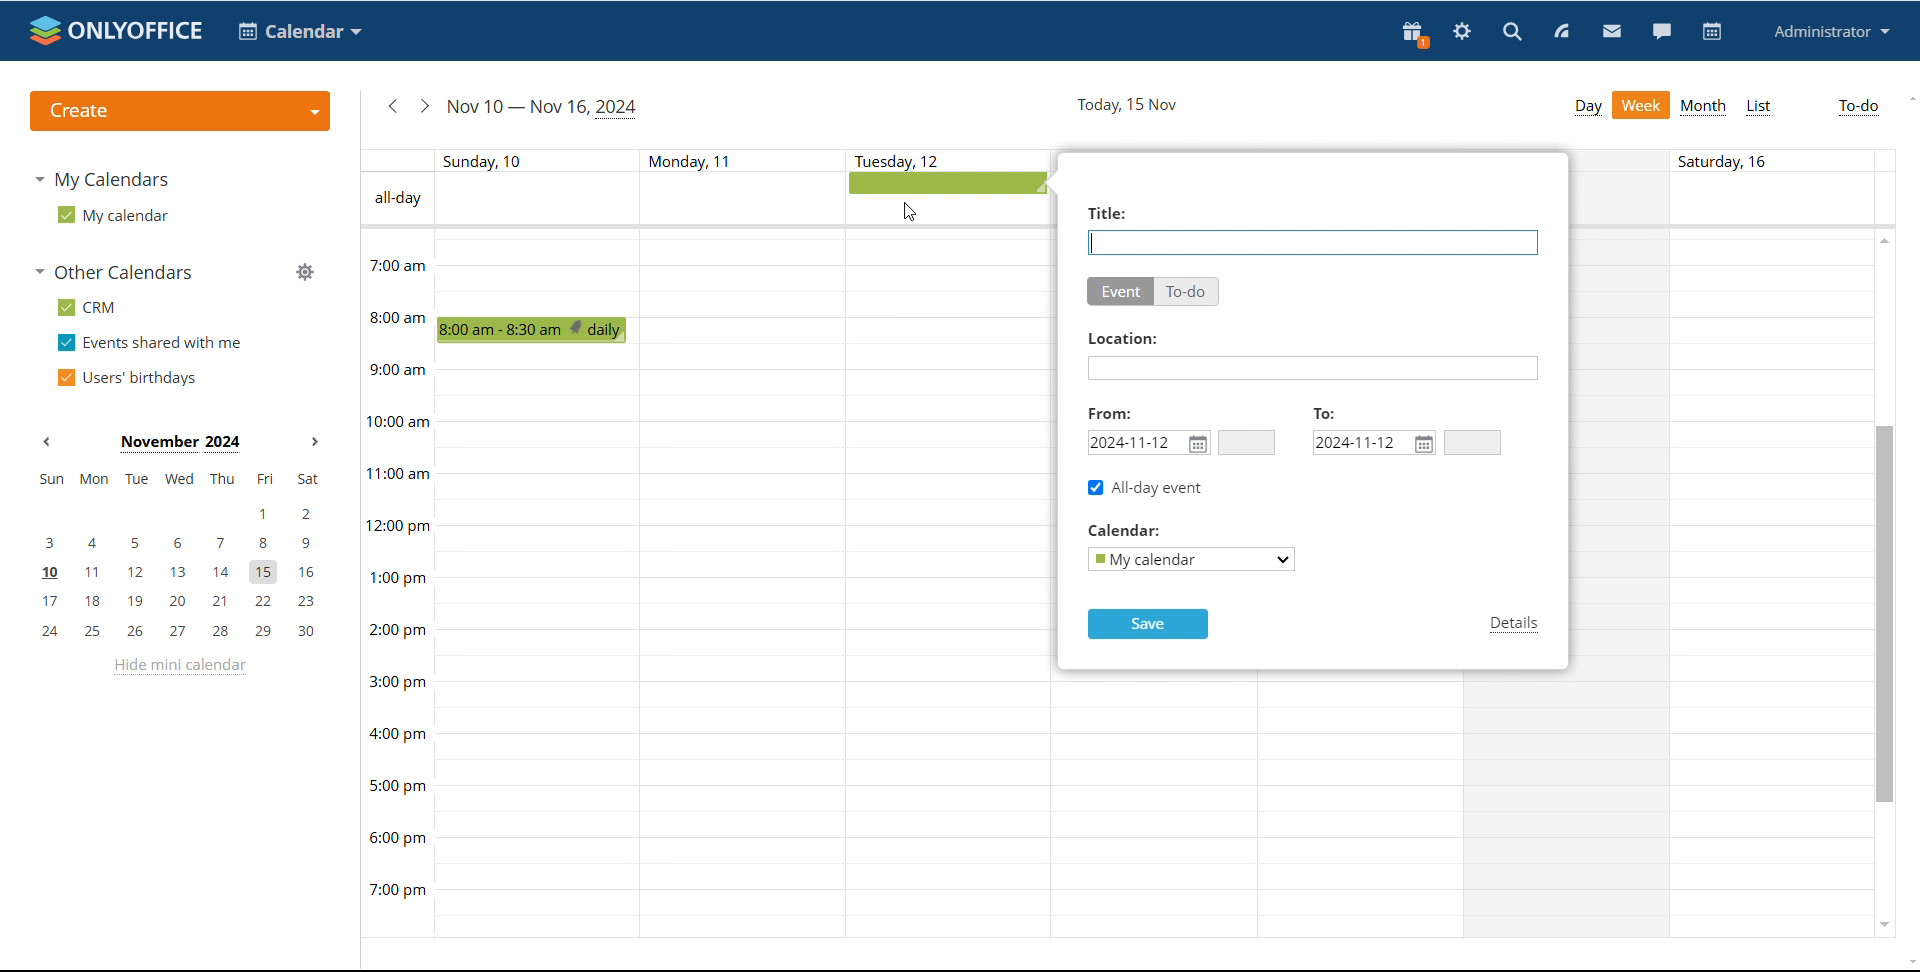  I want to click on current month, so click(180, 444).